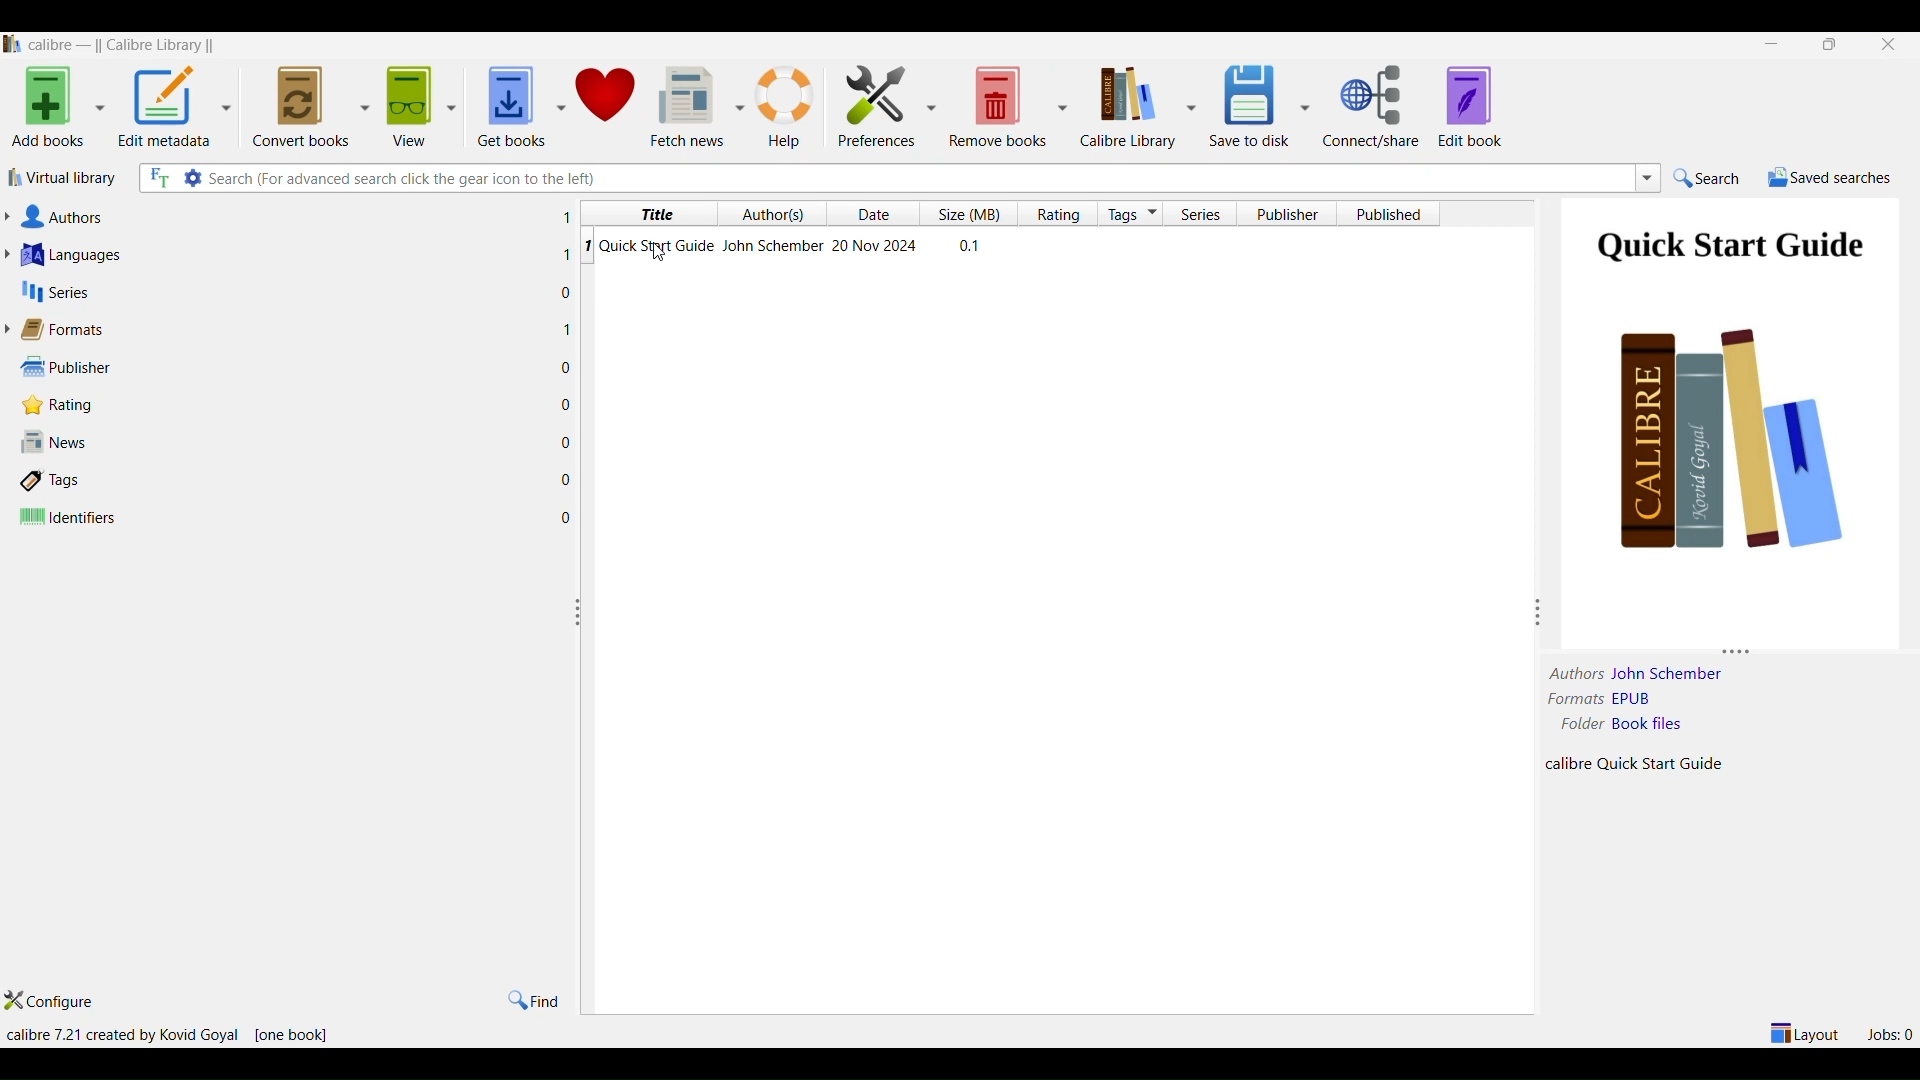 This screenshot has width=1920, height=1080. Describe the element at coordinates (1834, 46) in the screenshot. I see `maximize` at that location.